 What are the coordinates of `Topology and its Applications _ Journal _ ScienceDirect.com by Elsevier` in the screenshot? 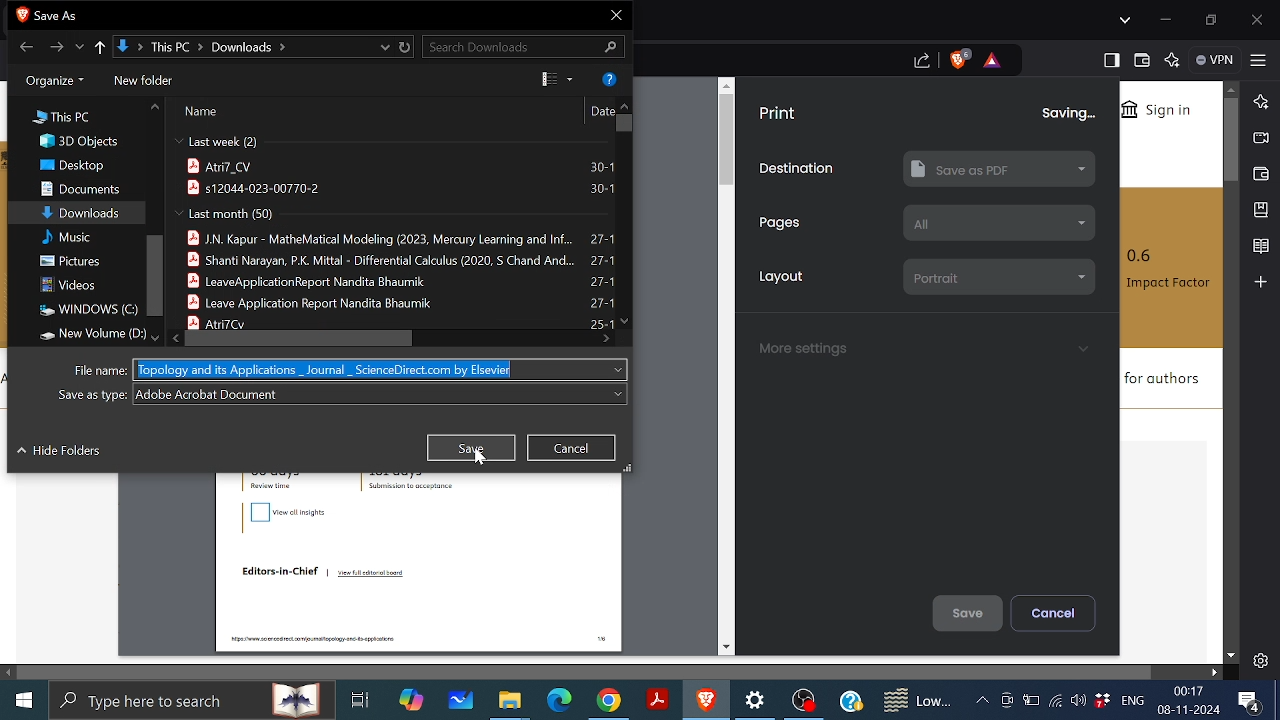 It's located at (380, 364).